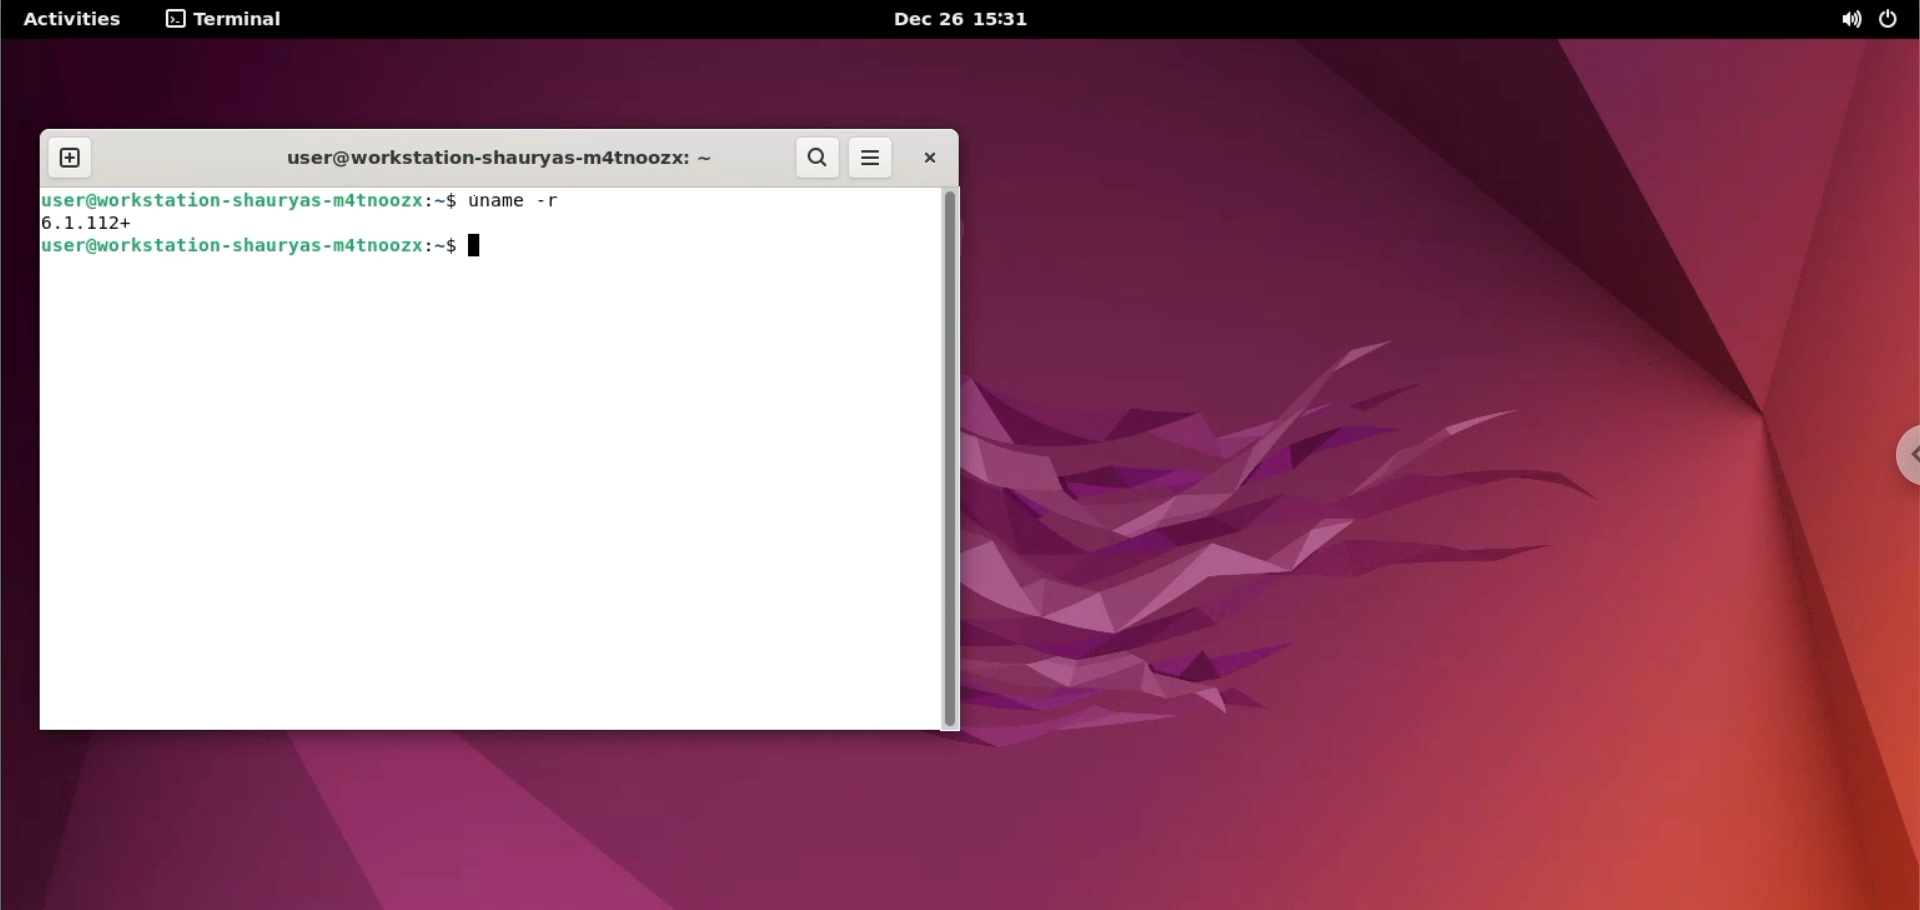 Image resolution: width=1920 pixels, height=910 pixels. What do you see at coordinates (925, 159) in the screenshot?
I see `close` at bounding box center [925, 159].